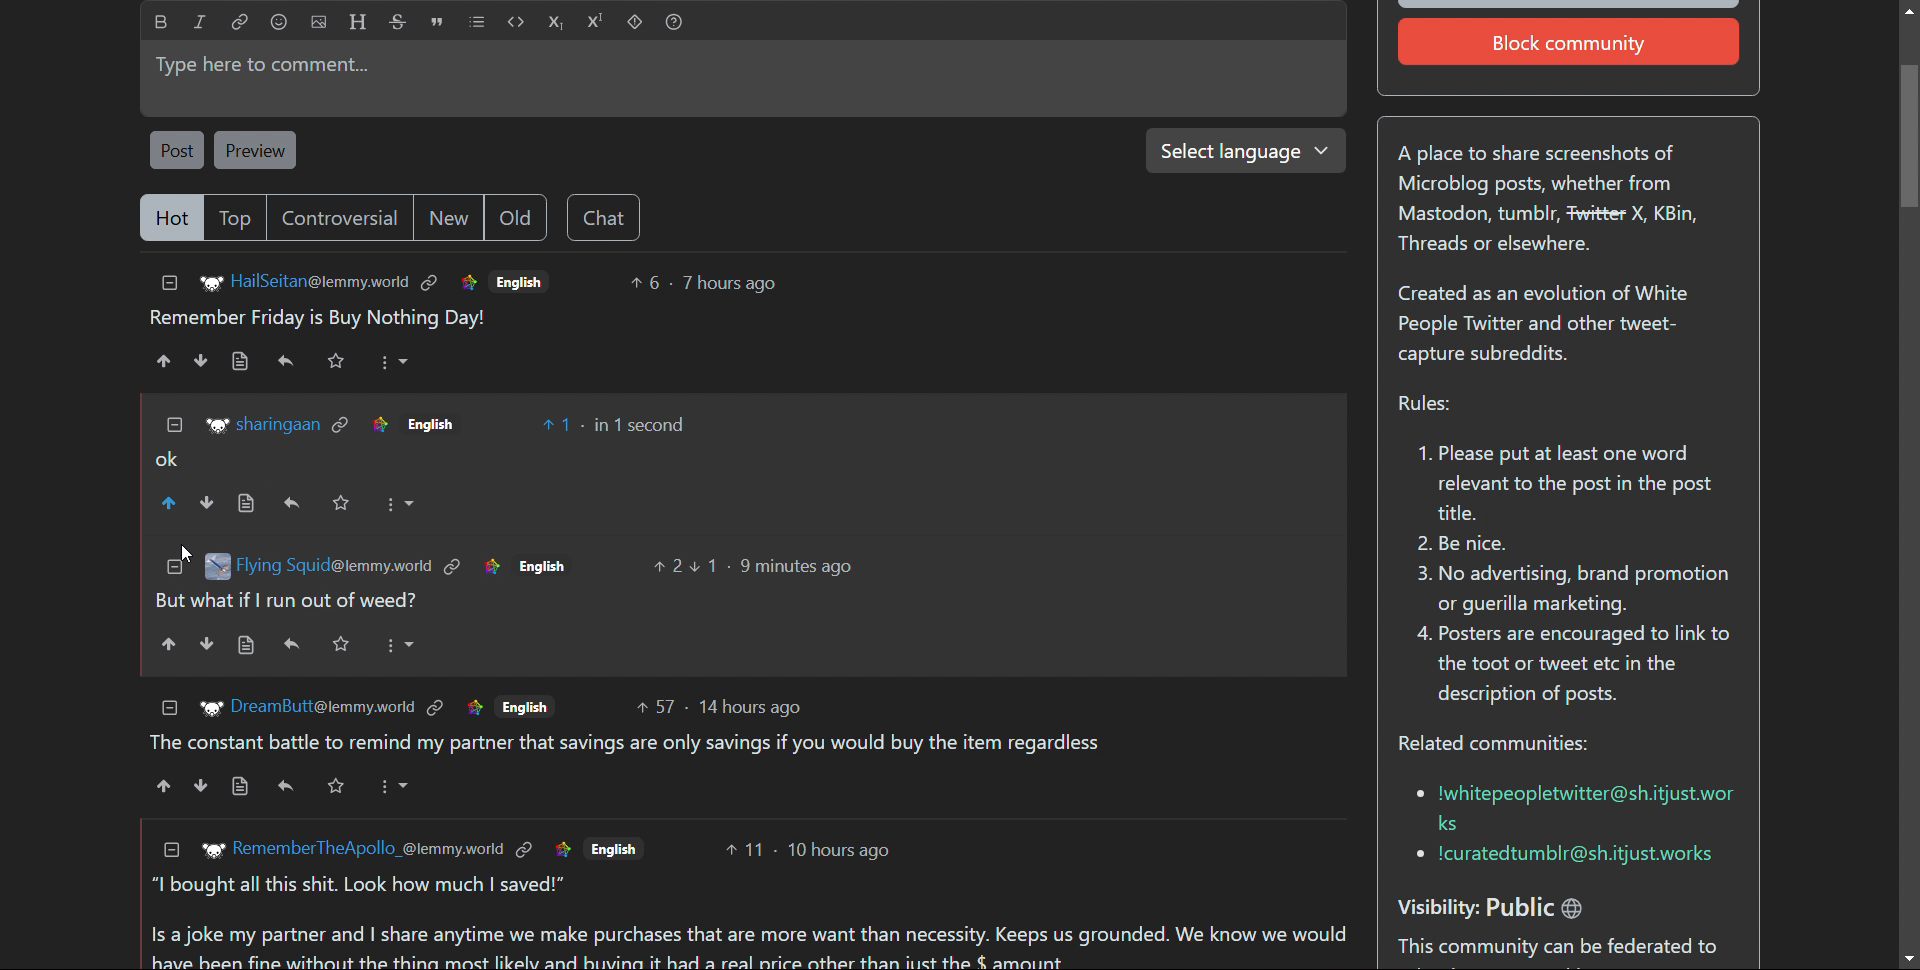 The height and width of the screenshot is (970, 1920). What do you see at coordinates (635, 23) in the screenshot?
I see `spoiler` at bounding box center [635, 23].